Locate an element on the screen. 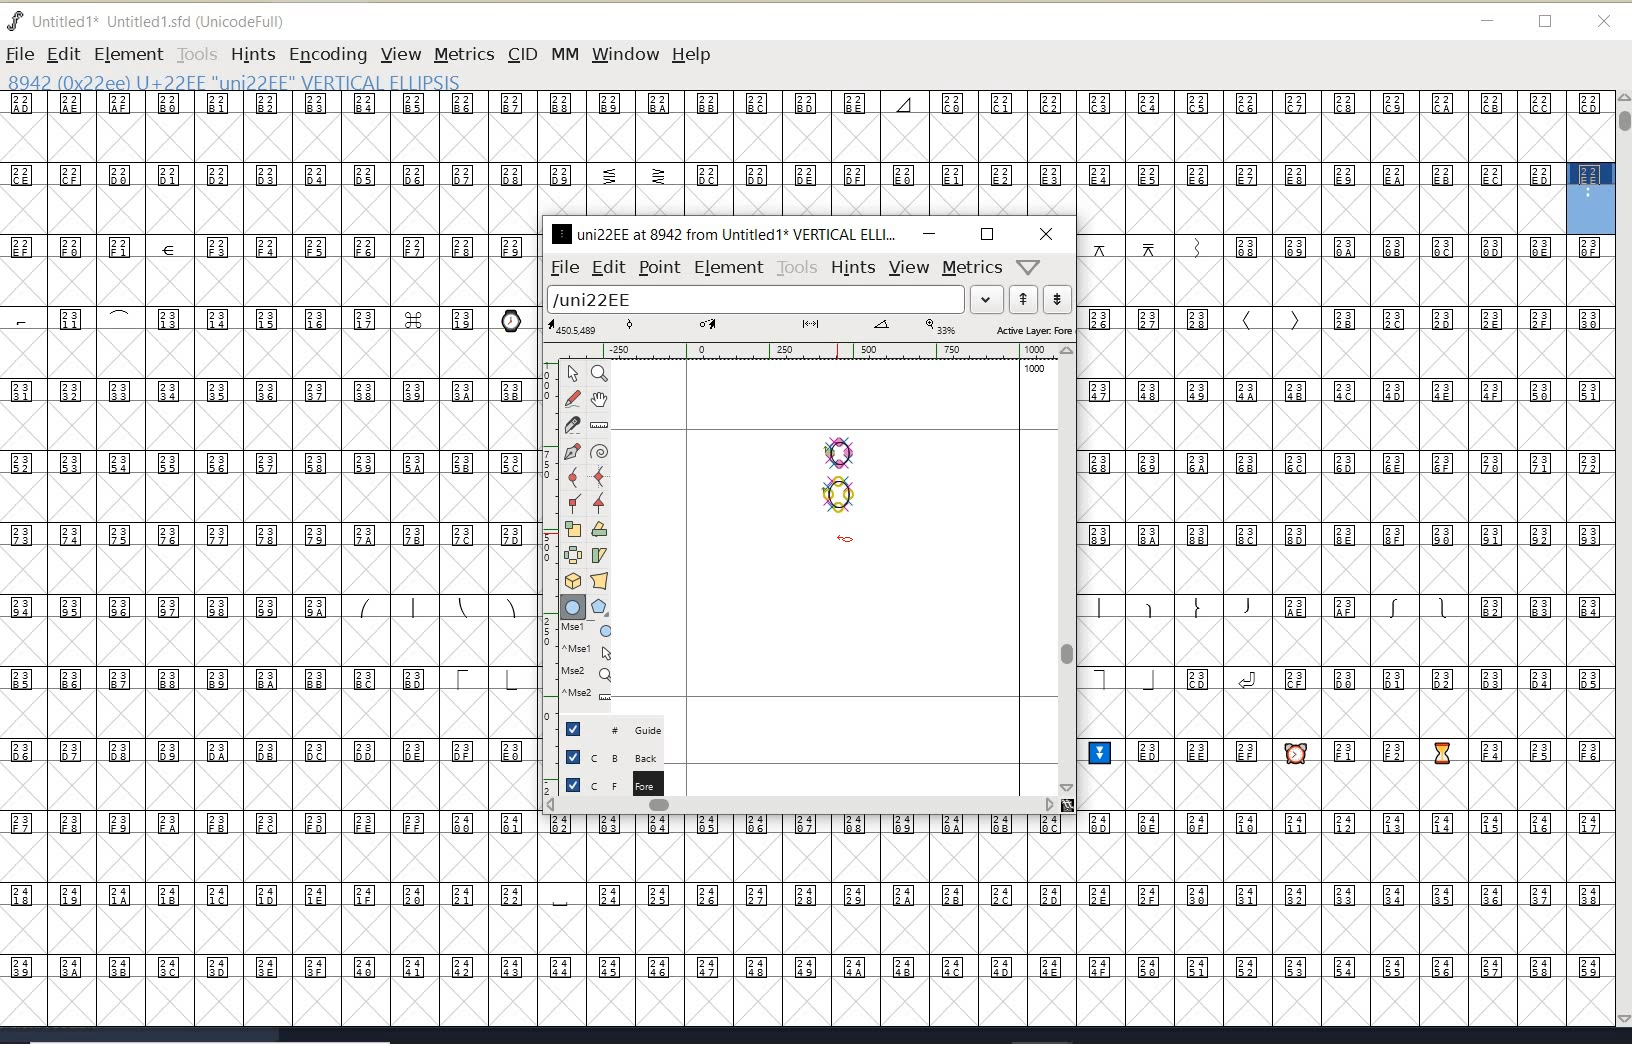  perform a perspective transformation on the selection is located at coordinates (600, 580).